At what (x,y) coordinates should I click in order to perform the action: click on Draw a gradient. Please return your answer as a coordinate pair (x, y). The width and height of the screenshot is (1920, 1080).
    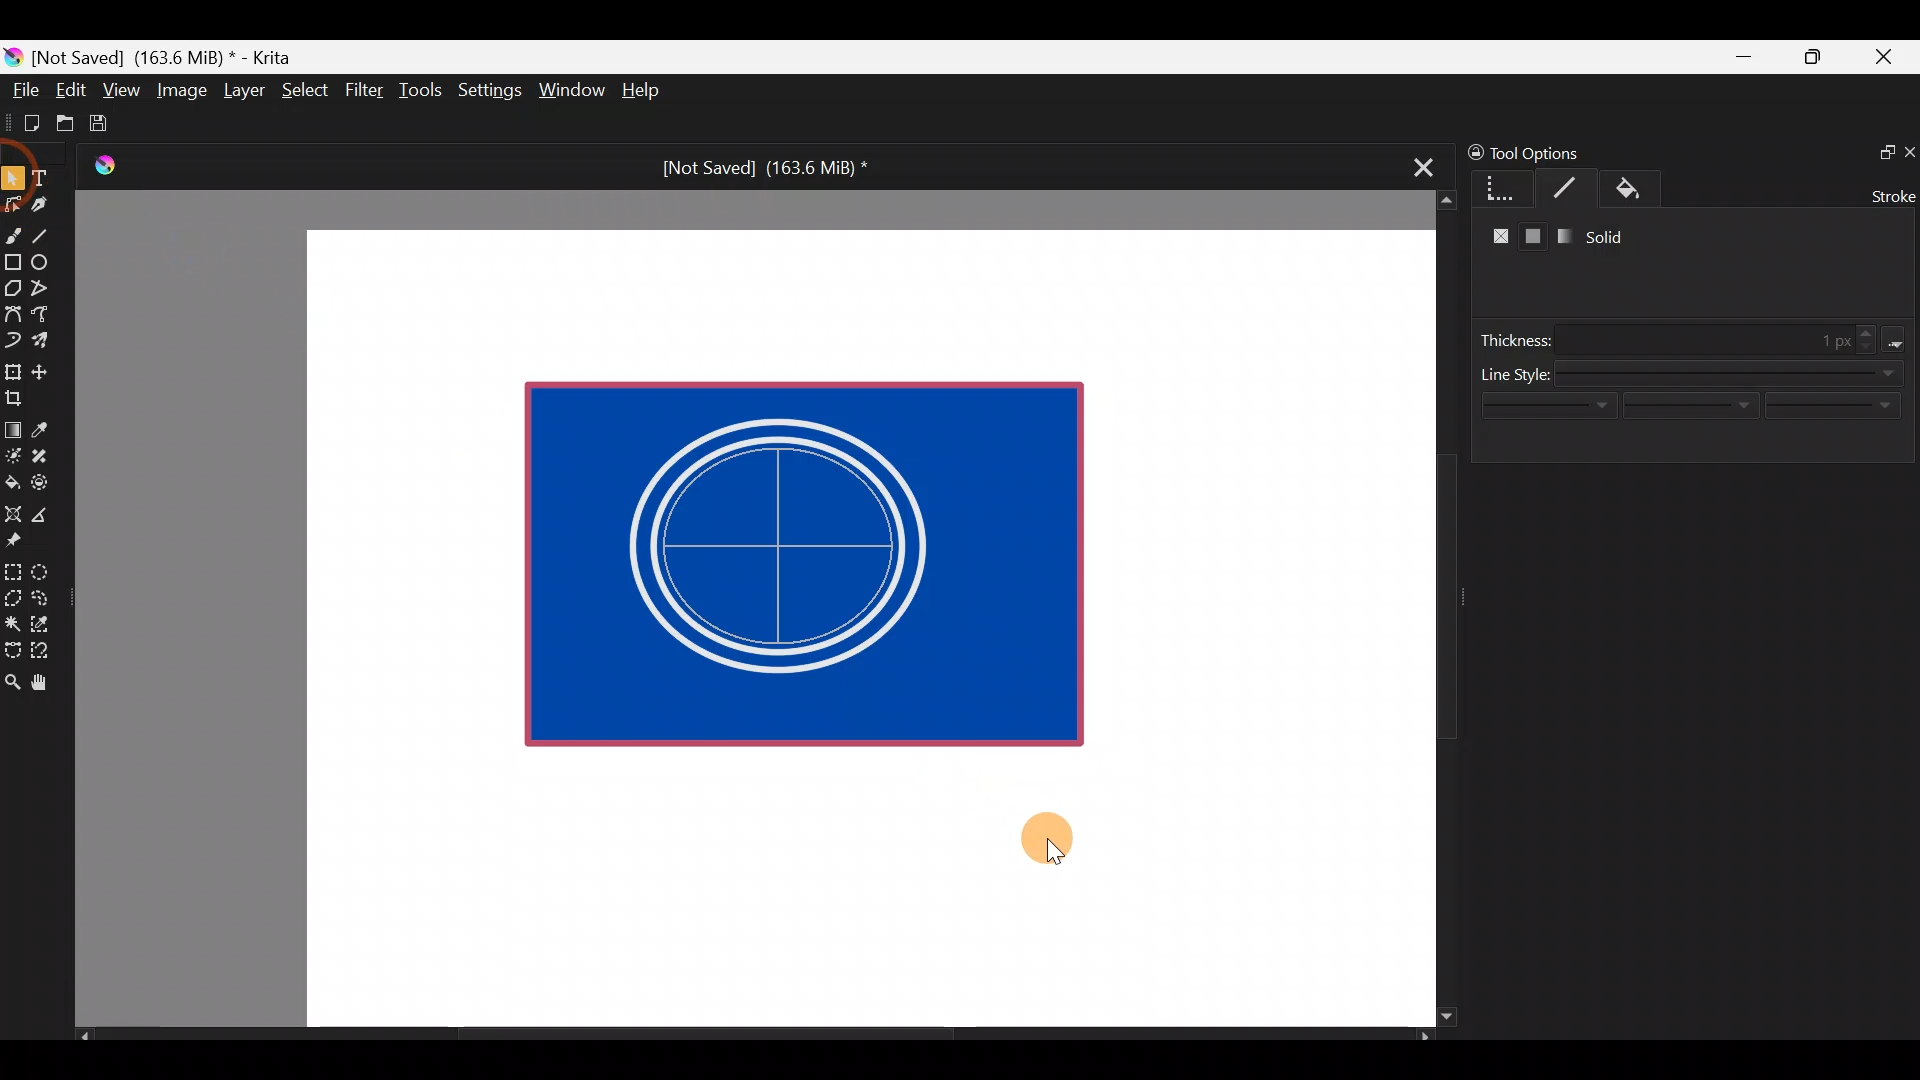
    Looking at the image, I should click on (12, 424).